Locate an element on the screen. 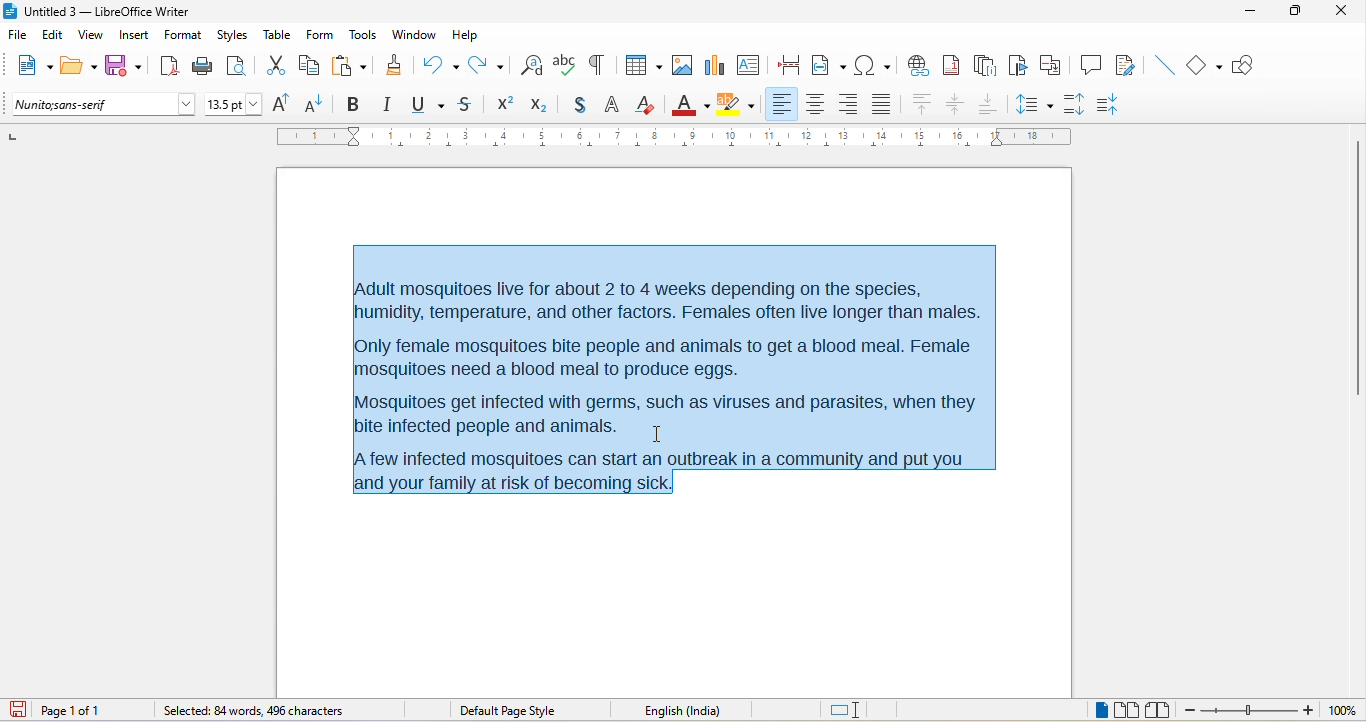 This screenshot has width=1366, height=722. zoom is located at coordinates (1250, 712).